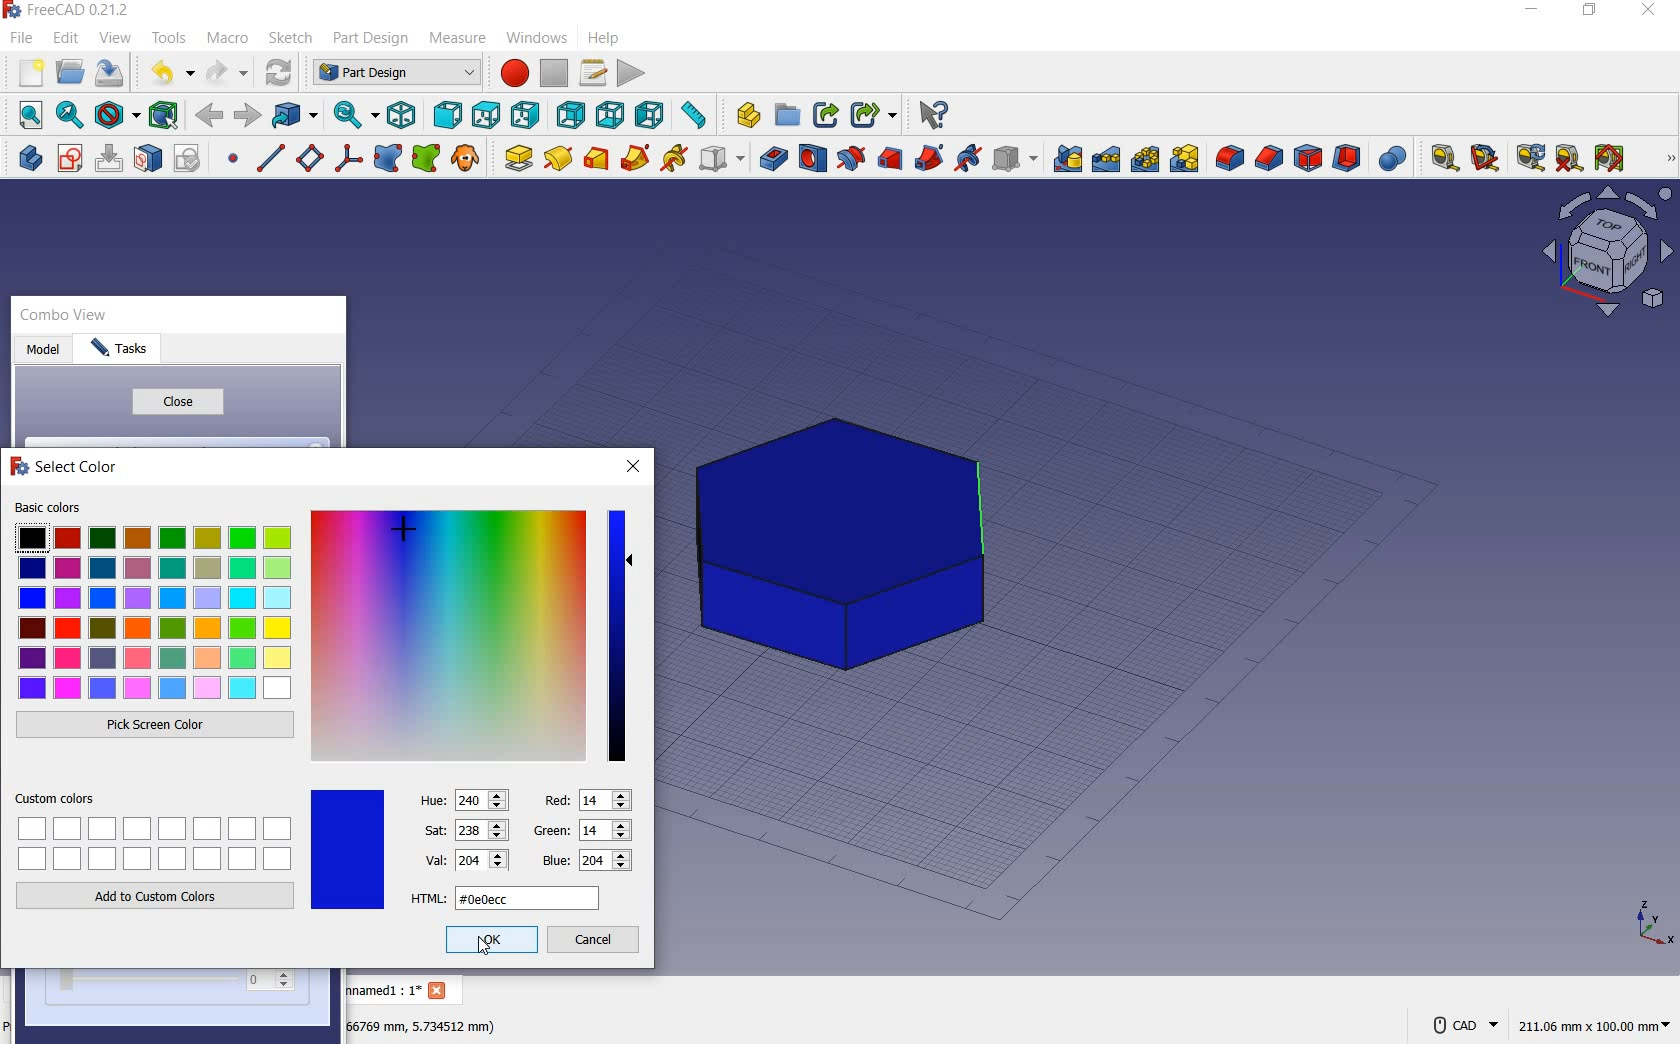  Describe the element at coordinates (571, 115) in the screenshot. I see `rear` at that location.